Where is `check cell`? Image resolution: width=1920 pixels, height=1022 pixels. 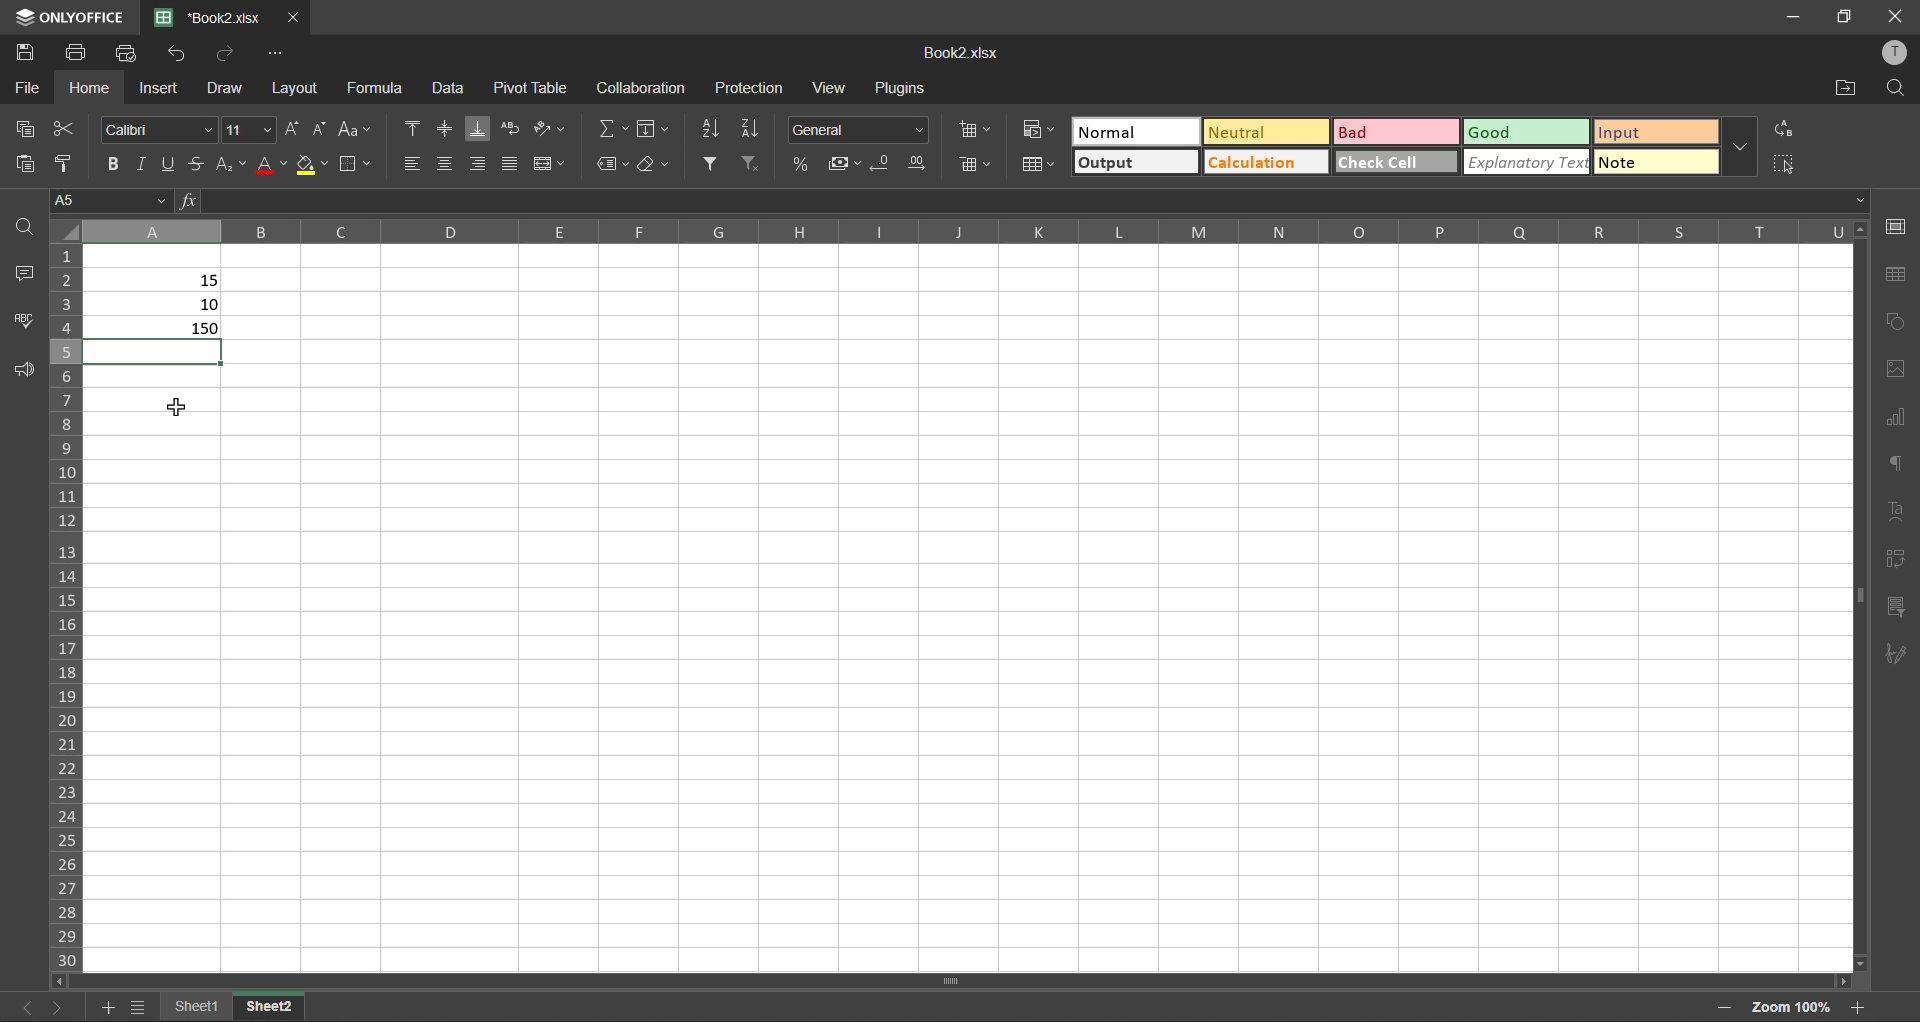
check cell is located at coordinates (1396, 161).